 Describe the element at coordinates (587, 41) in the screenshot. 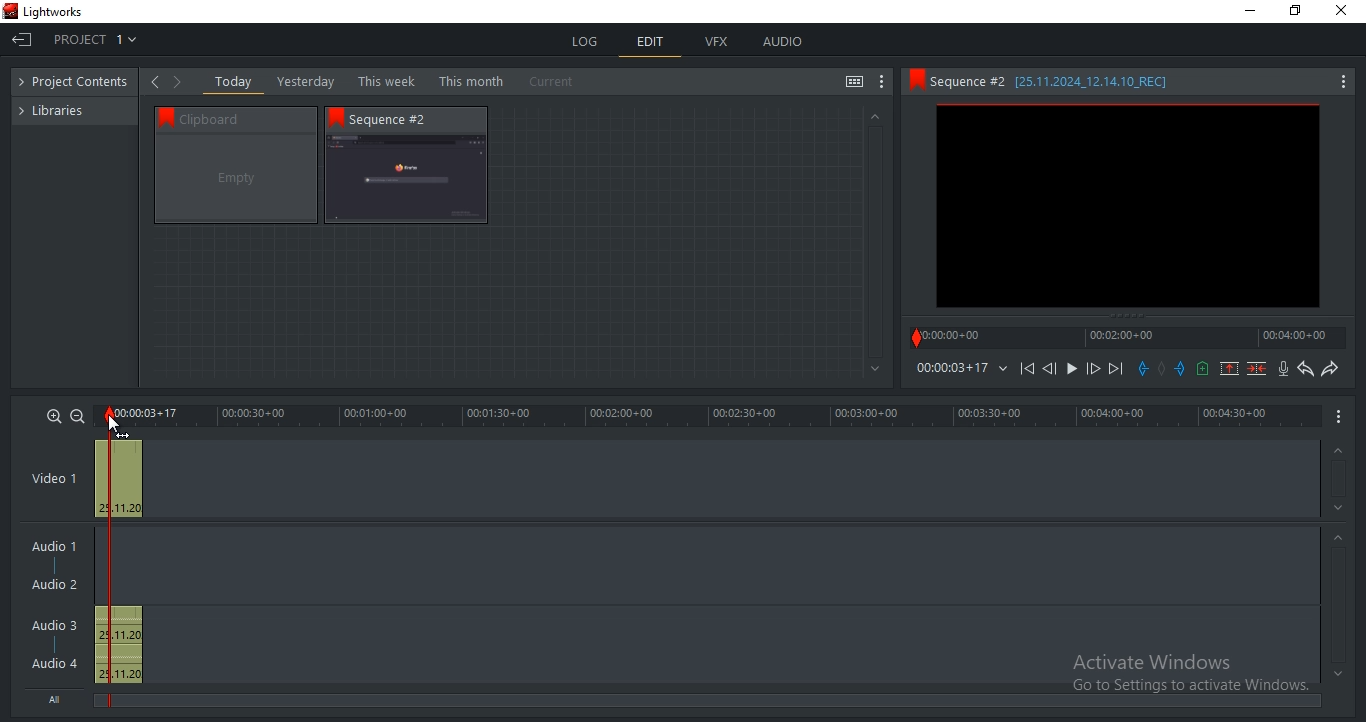

I see `log` at that location.